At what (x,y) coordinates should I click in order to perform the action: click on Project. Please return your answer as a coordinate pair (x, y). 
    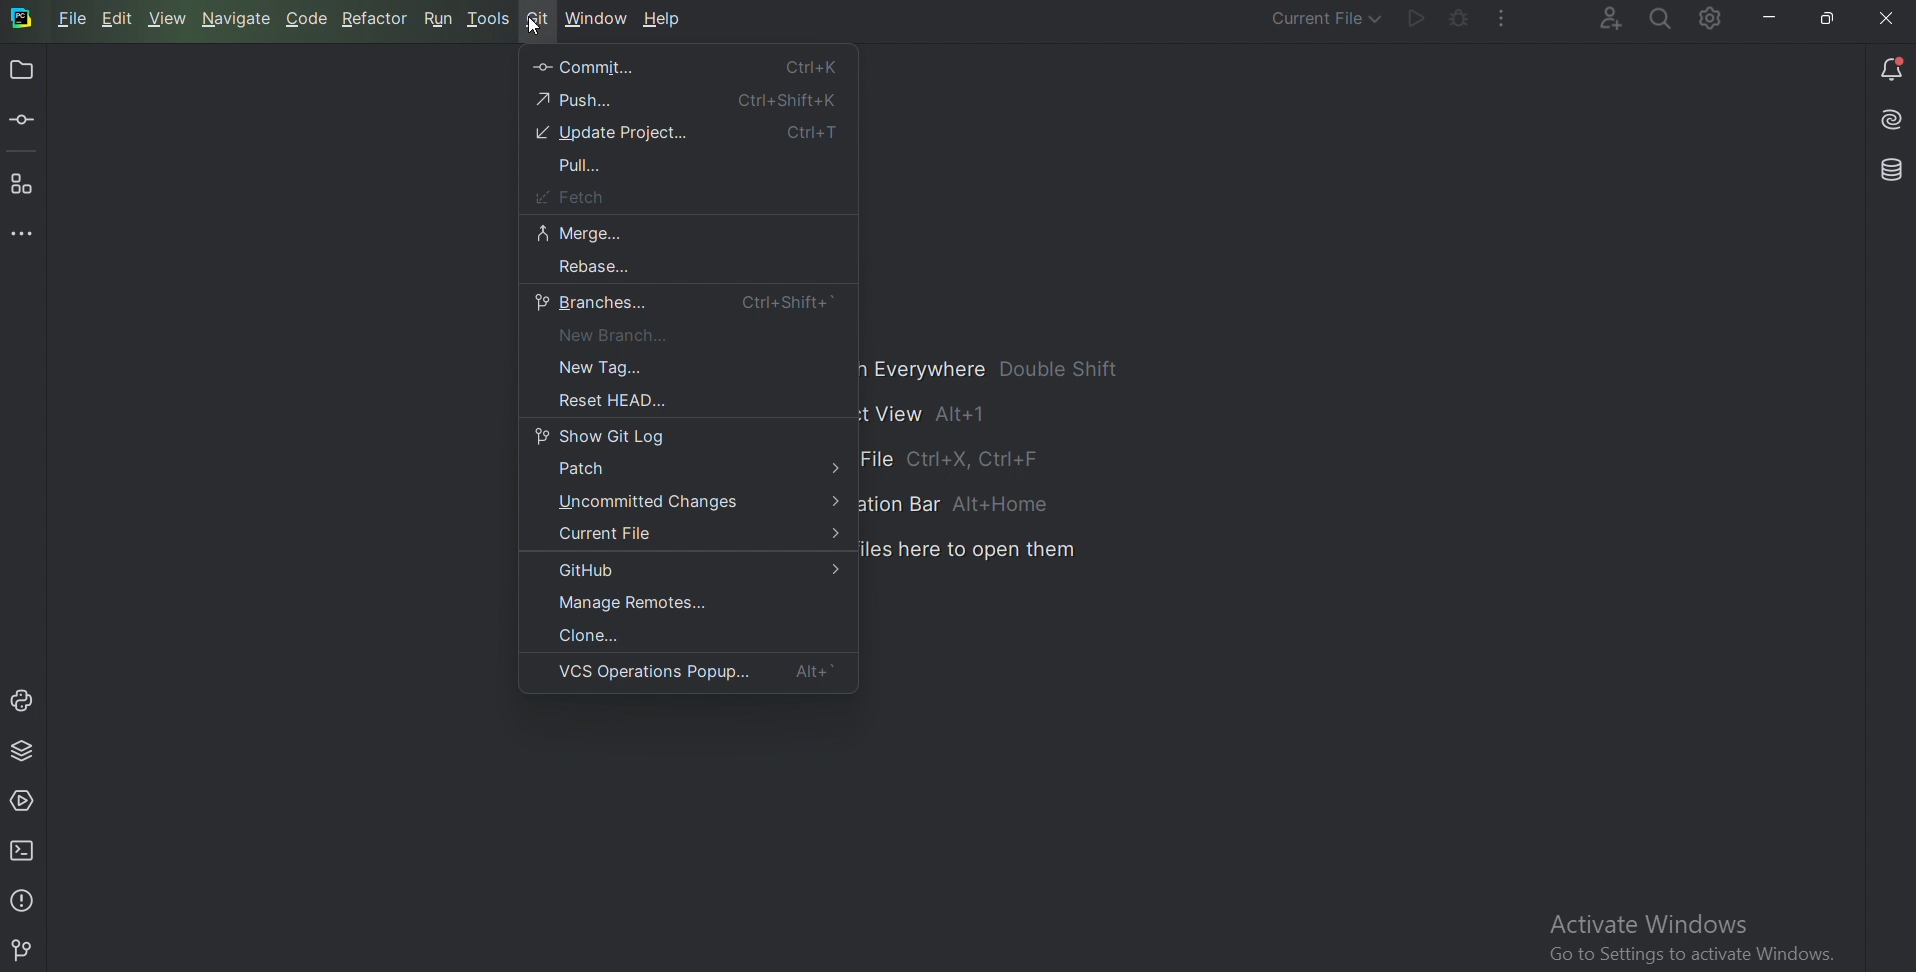
    Looking at the image, I should click on (21, 72).